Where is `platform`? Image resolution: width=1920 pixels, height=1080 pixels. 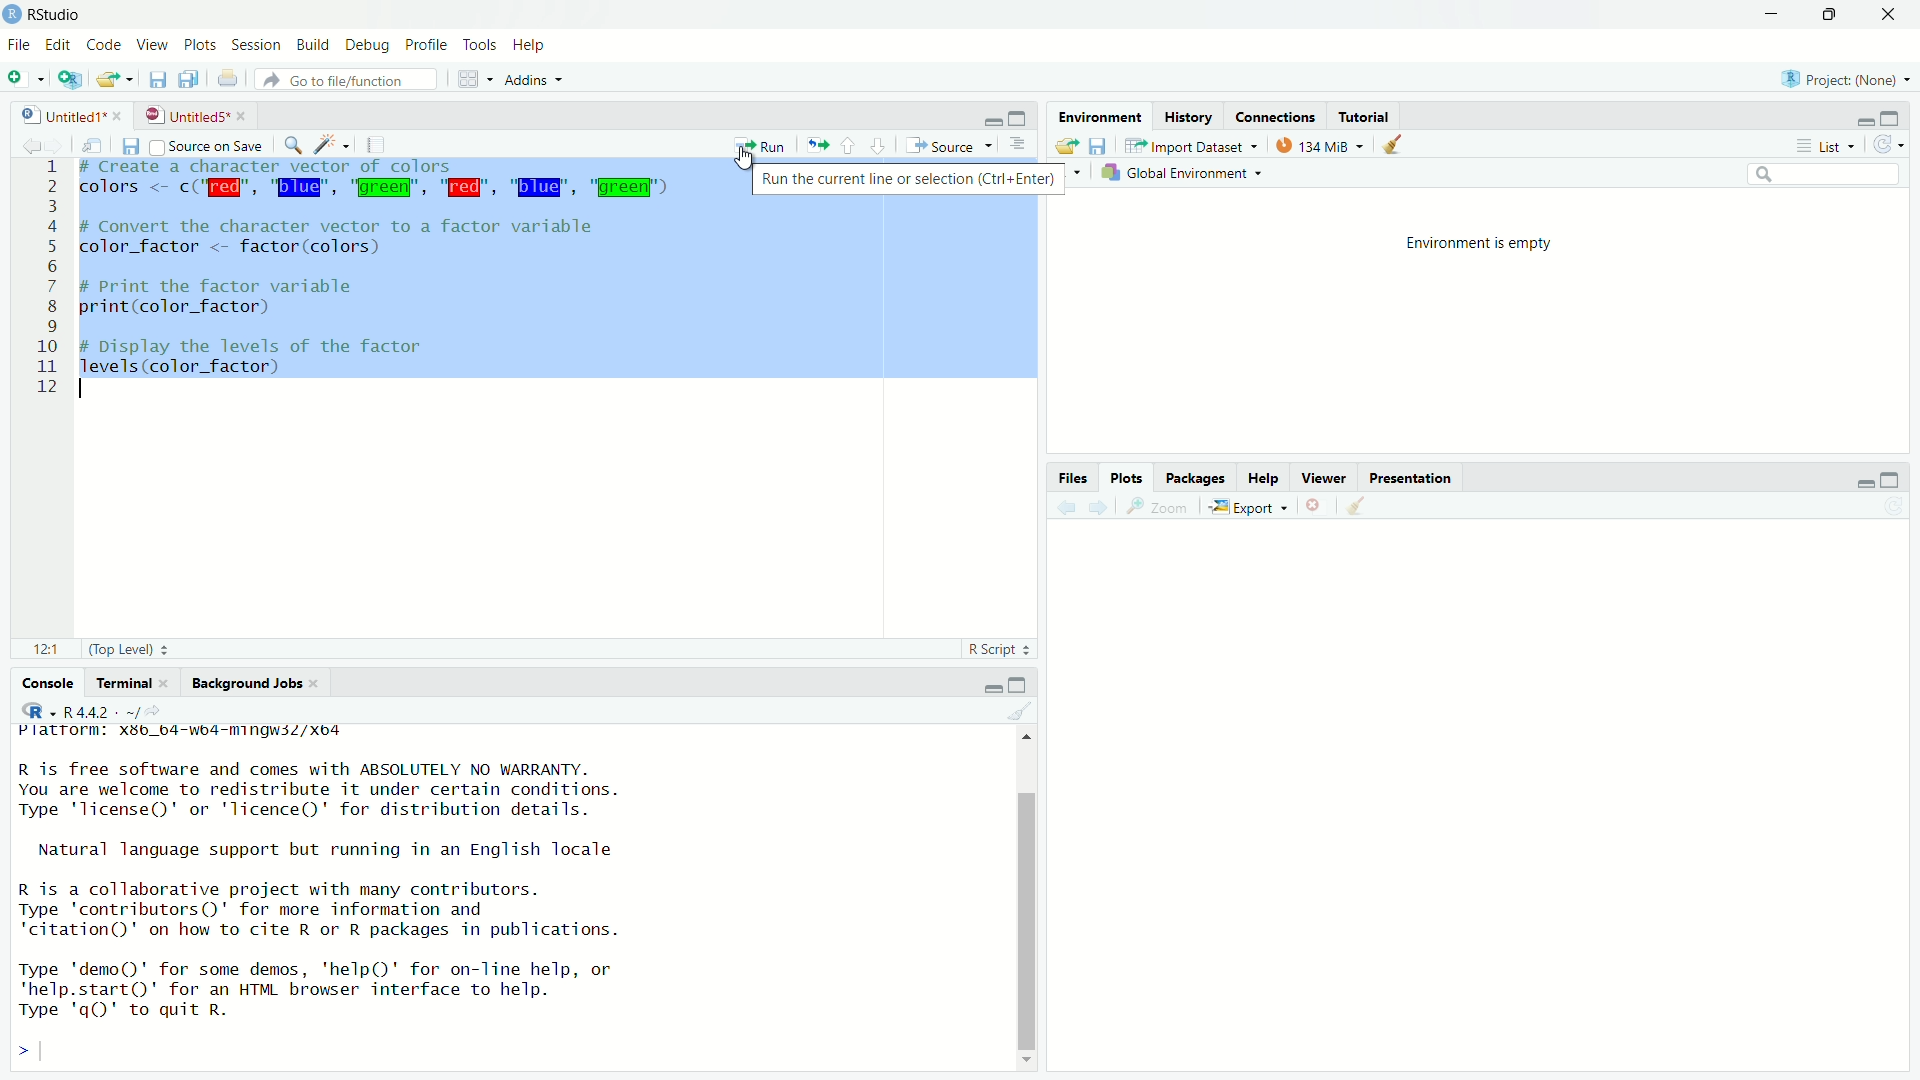
platform is located at coordinates (212, 734).